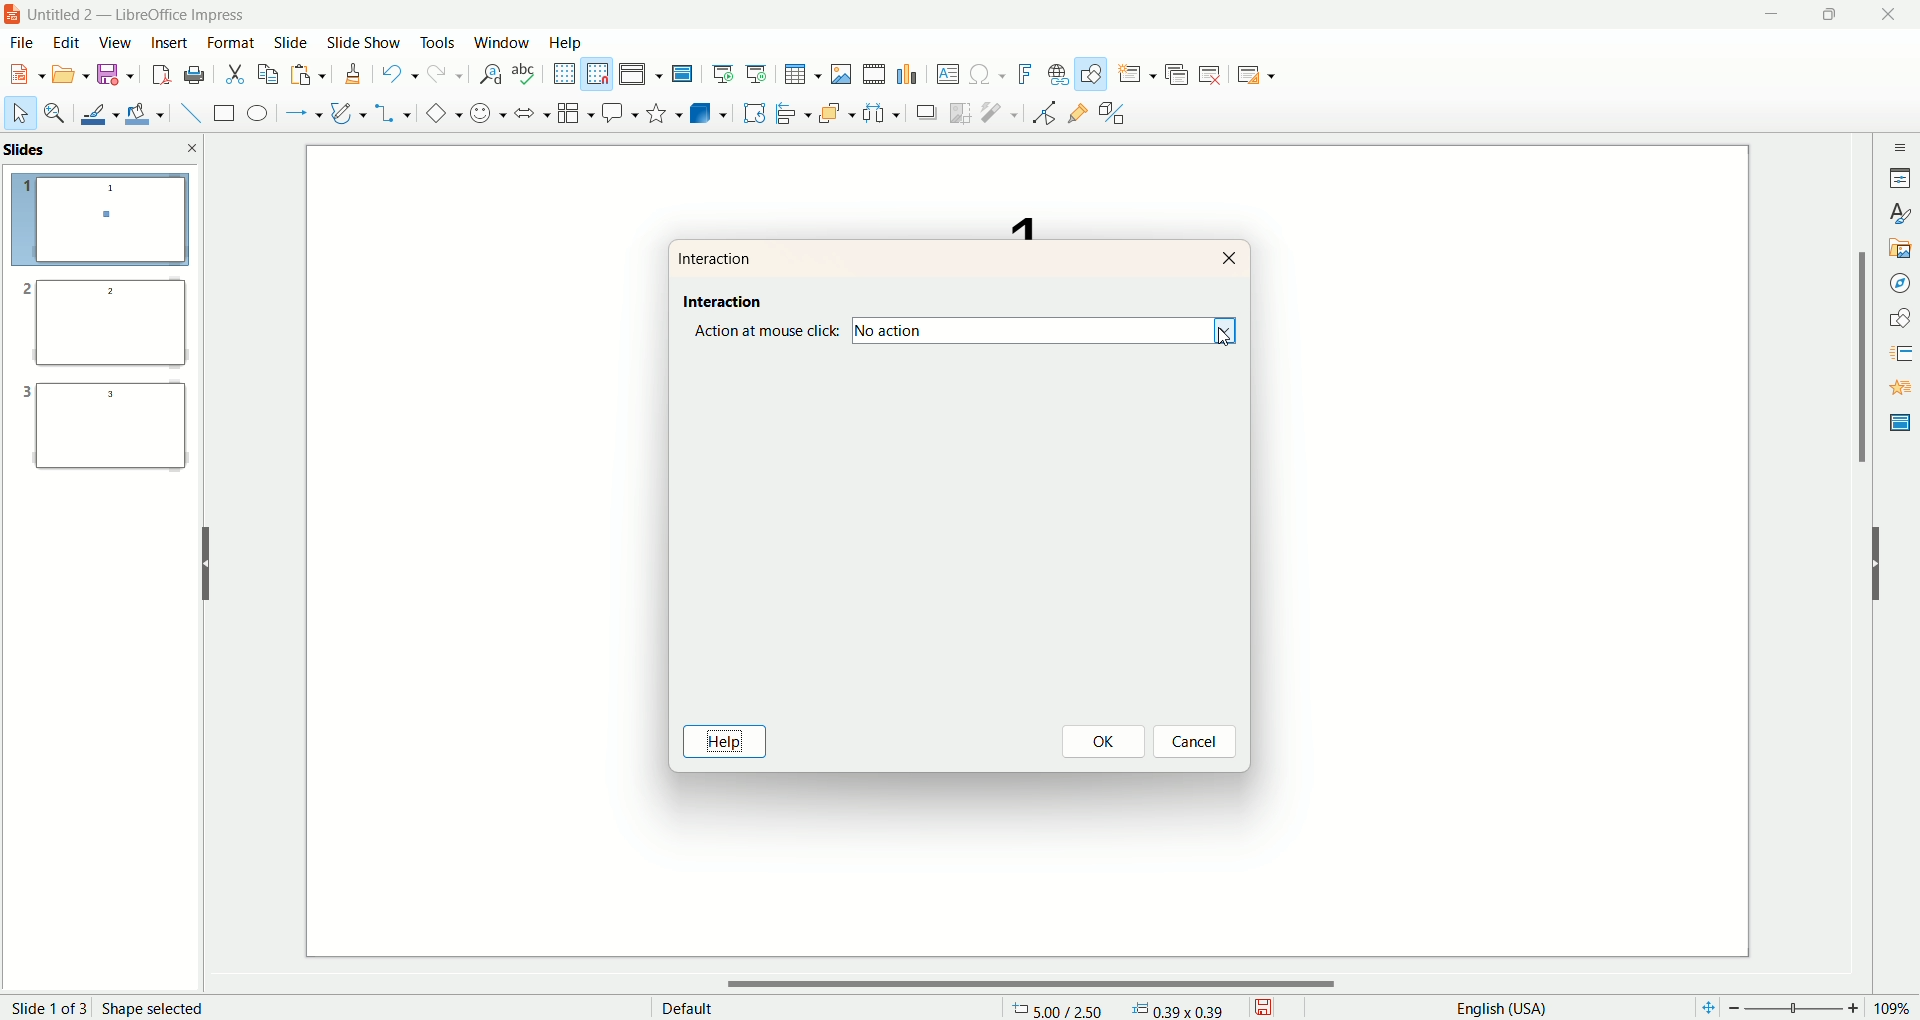 This screenshot has height=1020, width=1920. Describe the element at coordinates (1828, 17) in the screenshot. I see `maximize` at that location.